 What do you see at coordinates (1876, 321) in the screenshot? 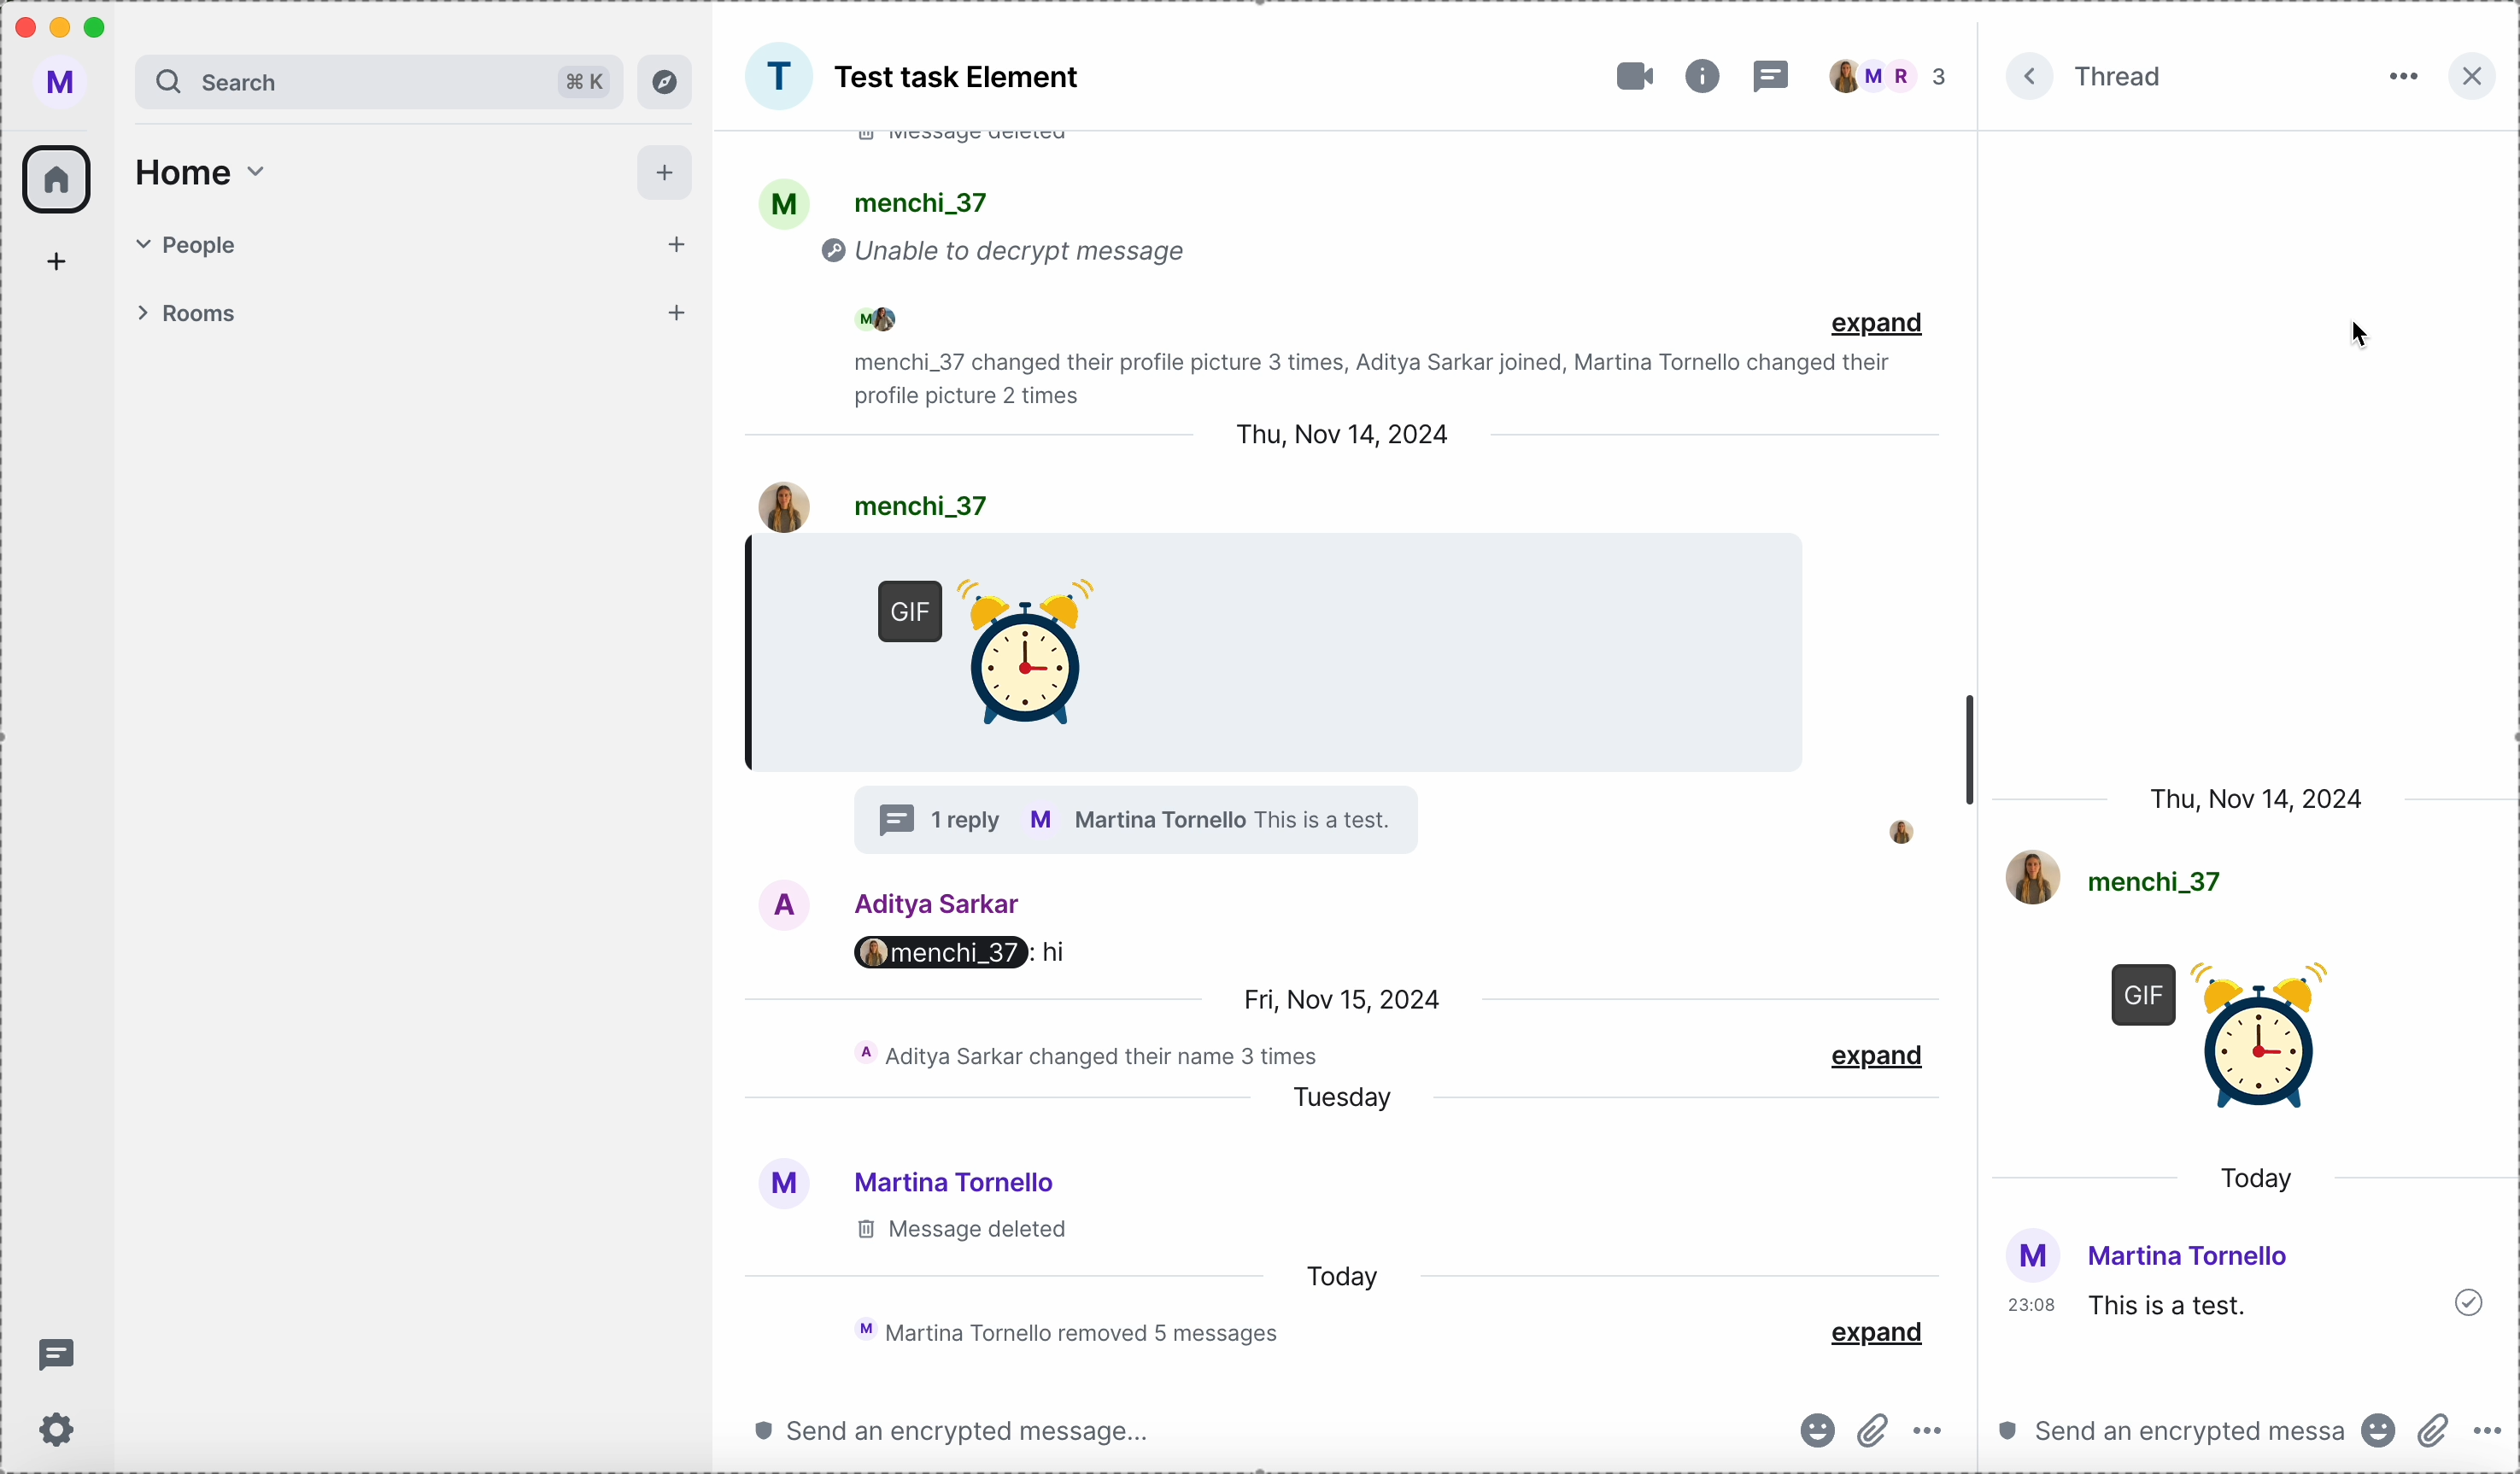
I see `expand` at bounding box center [1876, 321].